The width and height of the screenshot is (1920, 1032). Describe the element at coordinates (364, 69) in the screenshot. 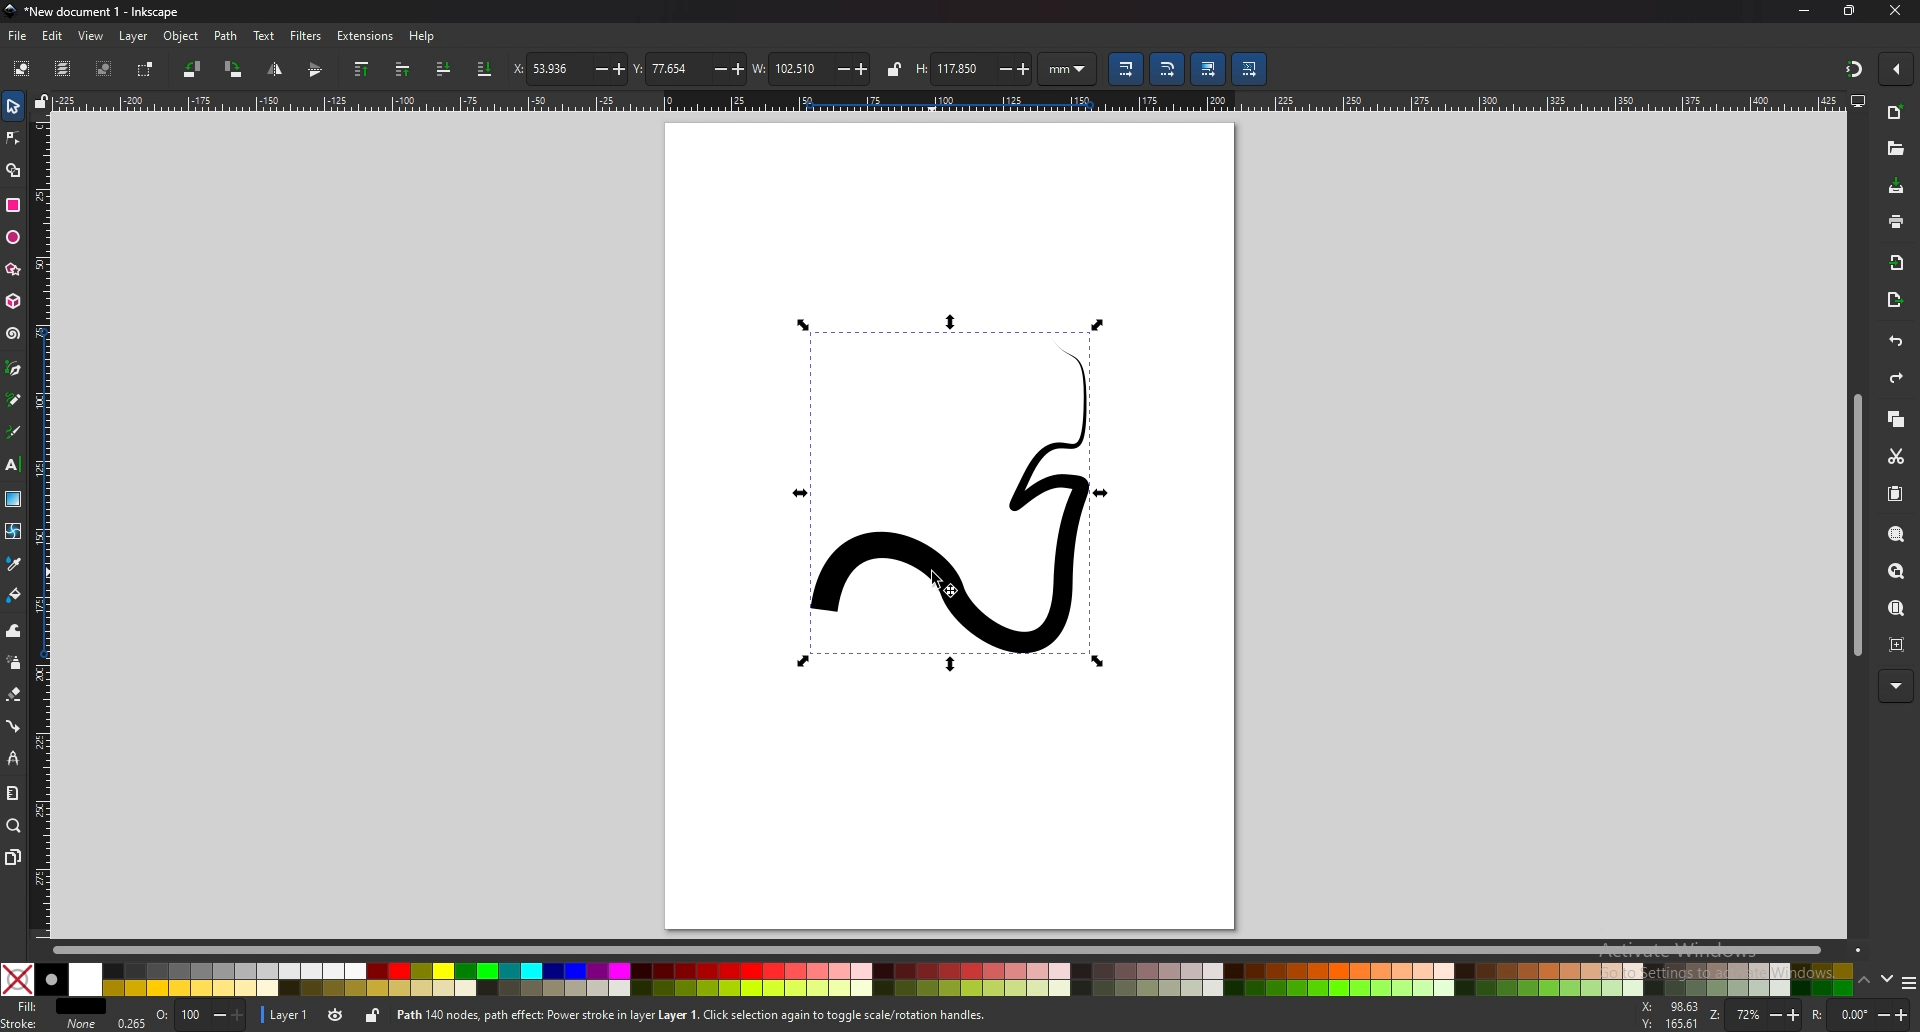

I see `raise selection to top` at that location.